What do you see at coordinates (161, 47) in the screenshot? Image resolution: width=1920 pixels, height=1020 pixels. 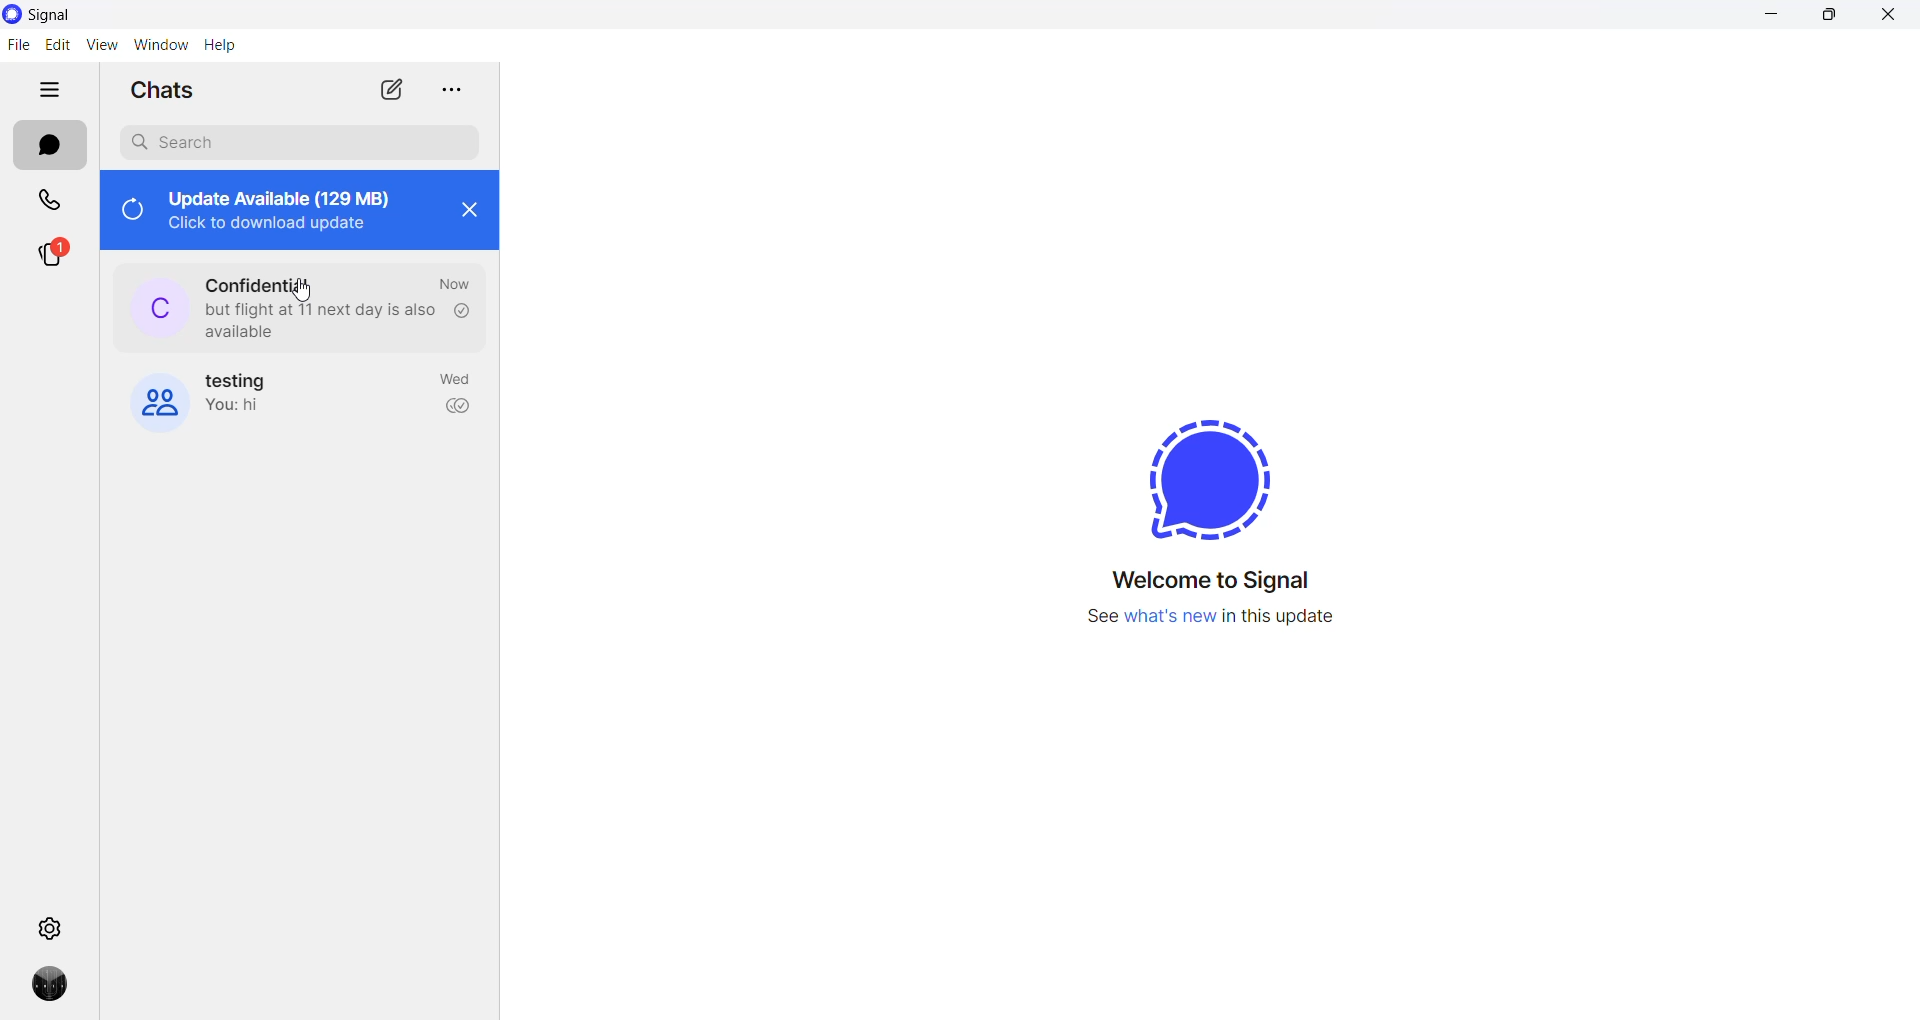 I see `window` at bounding box center [161, 47].